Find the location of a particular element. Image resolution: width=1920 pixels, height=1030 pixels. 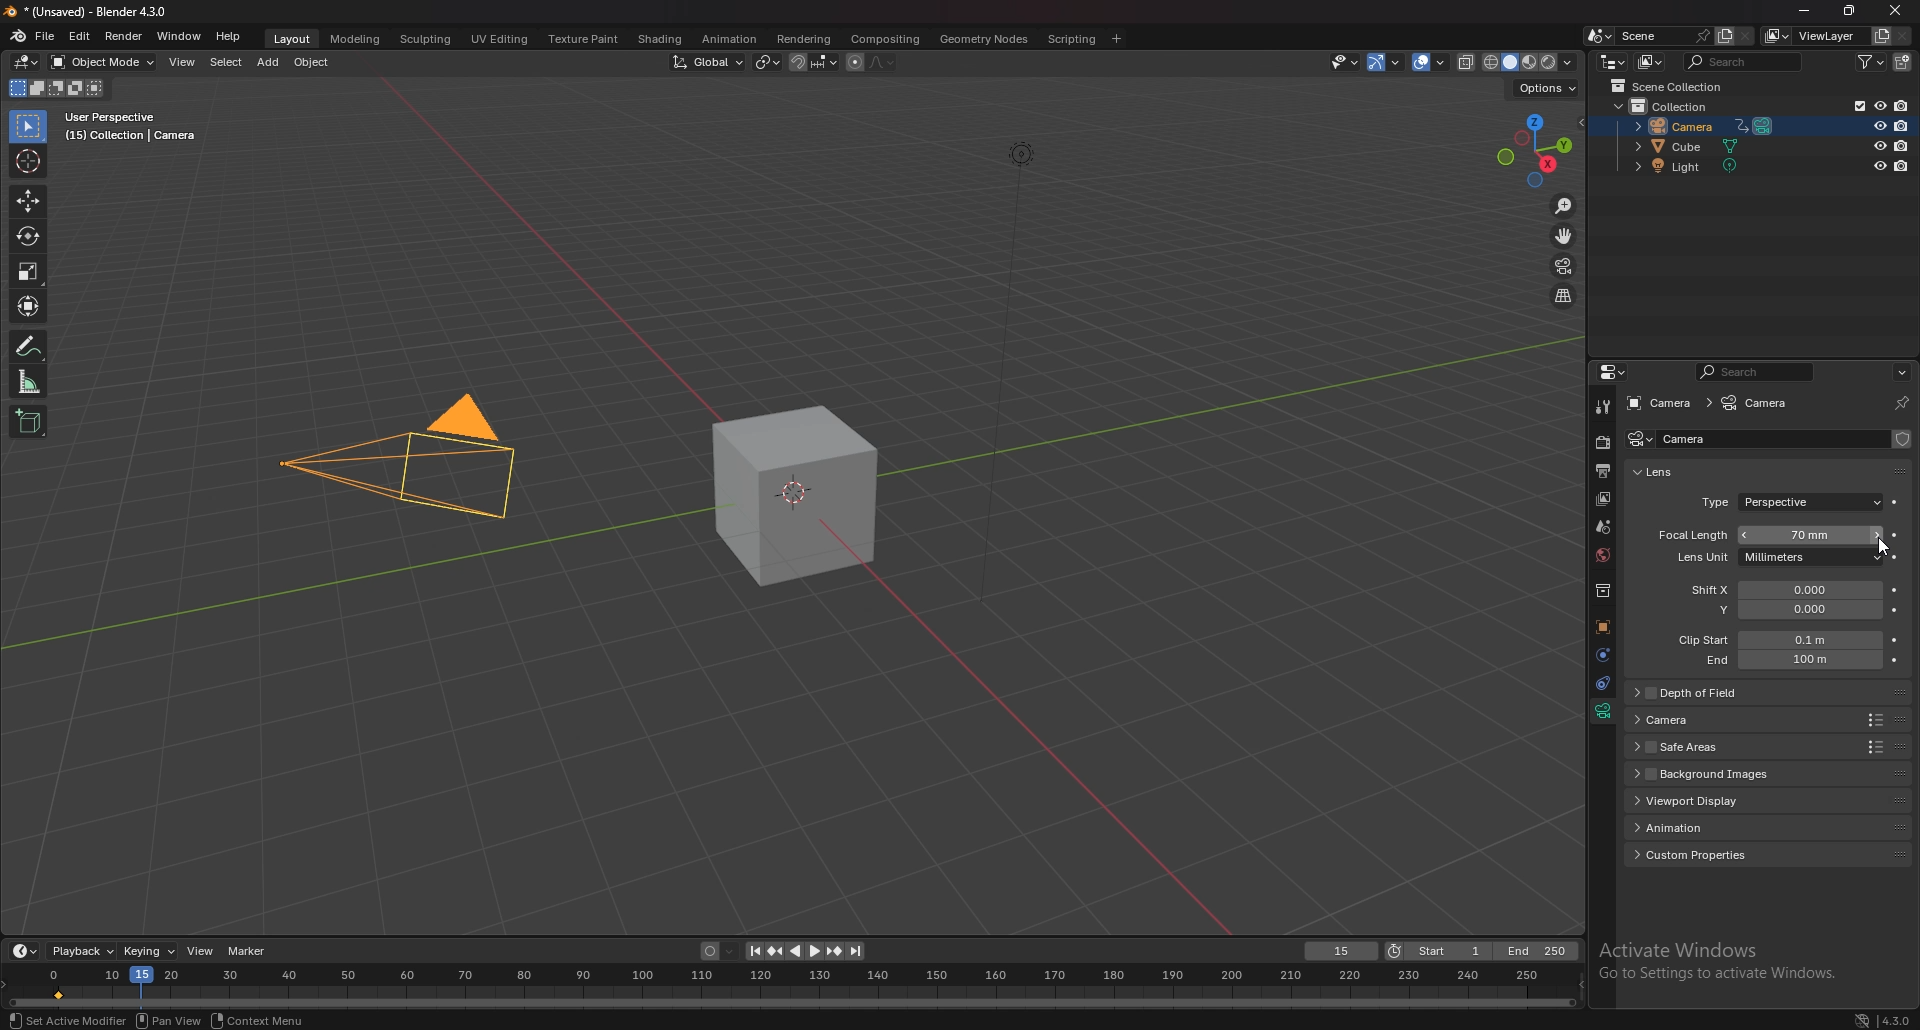

current frame is located at coordinates (1341, 952).